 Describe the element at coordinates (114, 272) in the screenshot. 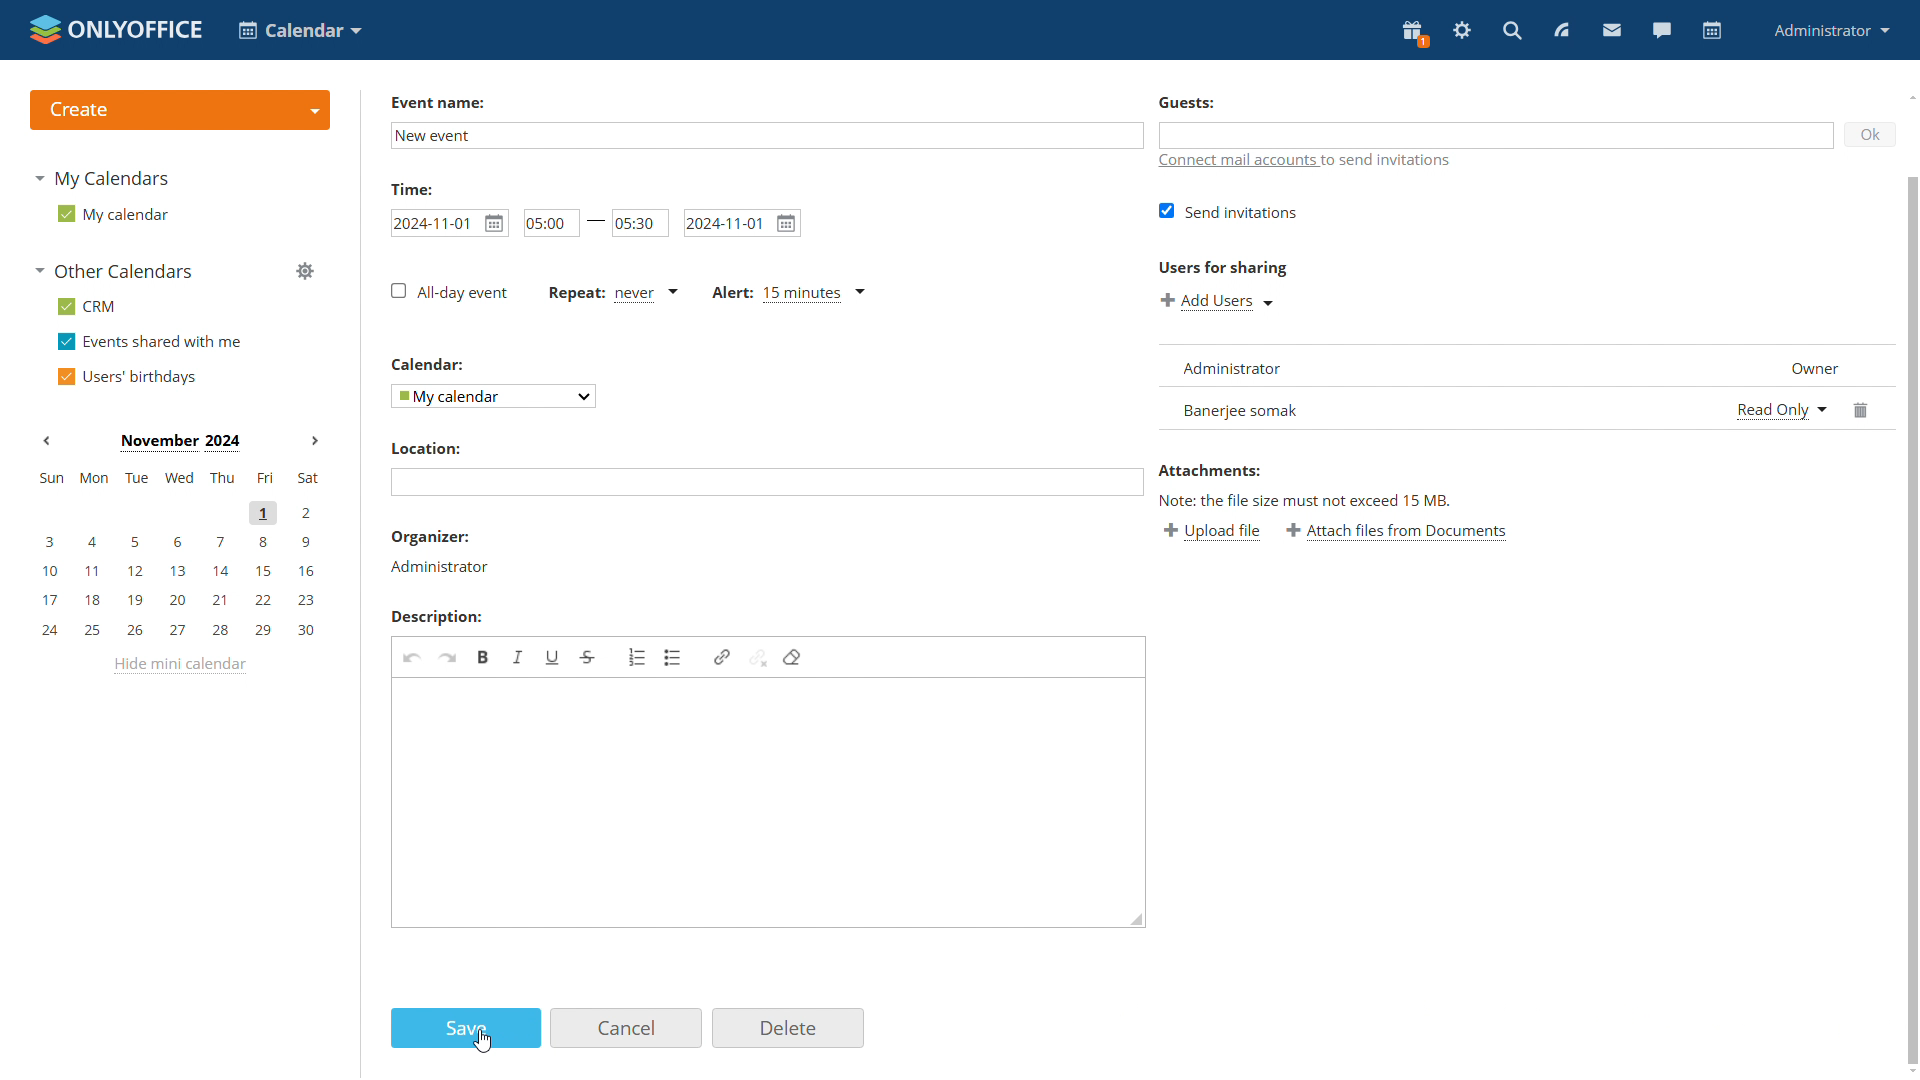

I see `other calendars` at that location.